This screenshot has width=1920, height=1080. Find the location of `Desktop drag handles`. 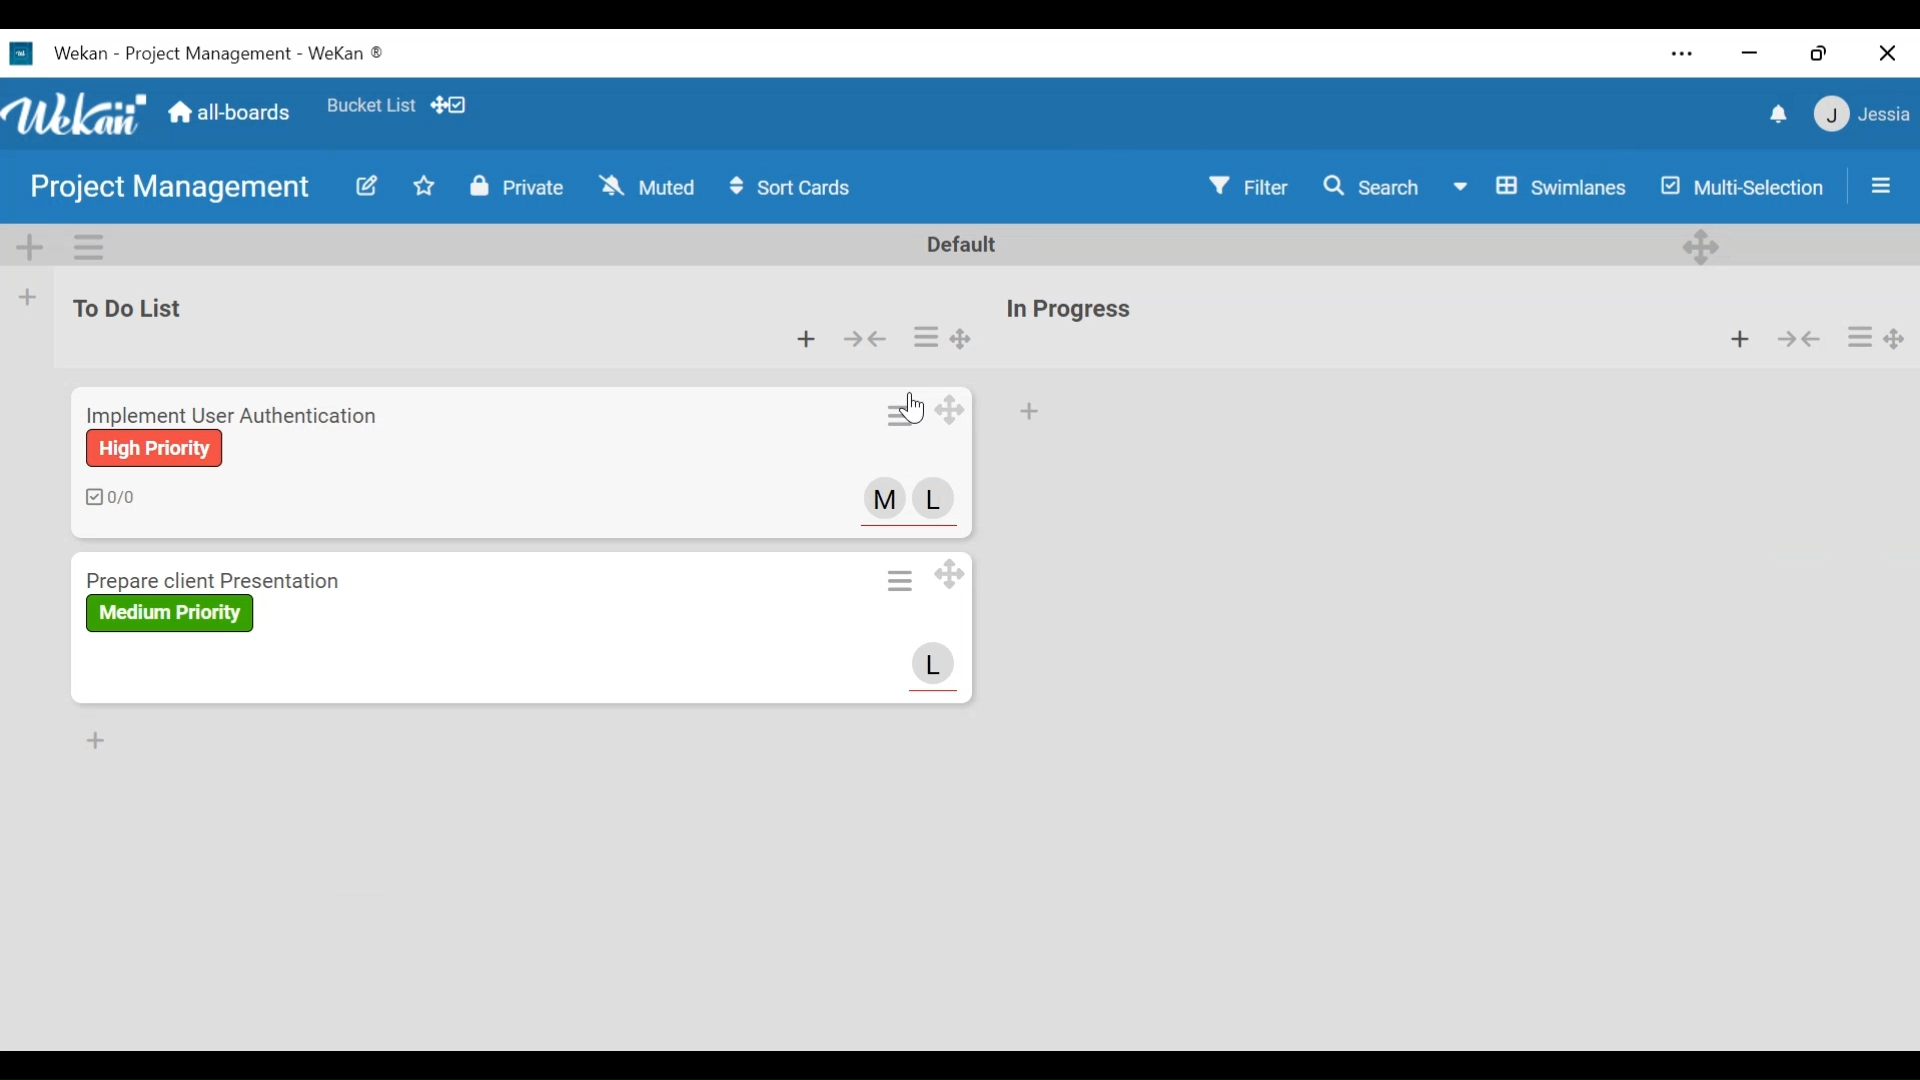

Desktop drag handles is located at coordinates (1894, 337).